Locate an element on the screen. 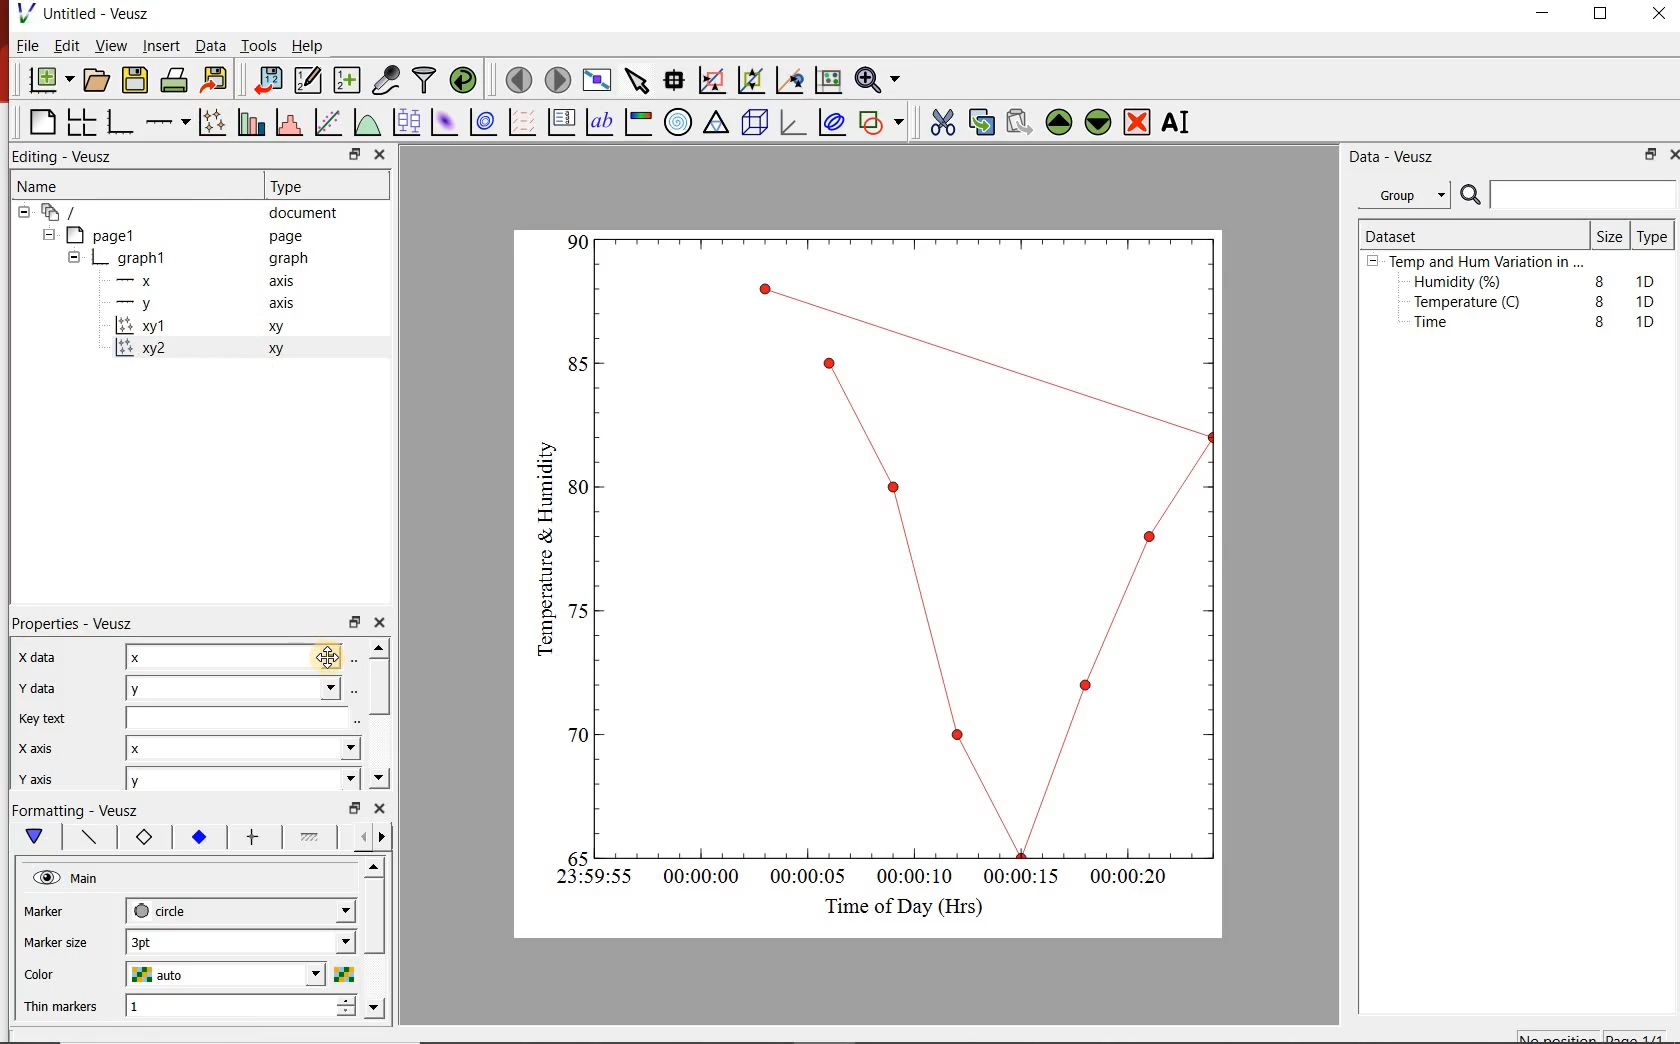  Rename the selected widget is located at coordinates (1180, 122).